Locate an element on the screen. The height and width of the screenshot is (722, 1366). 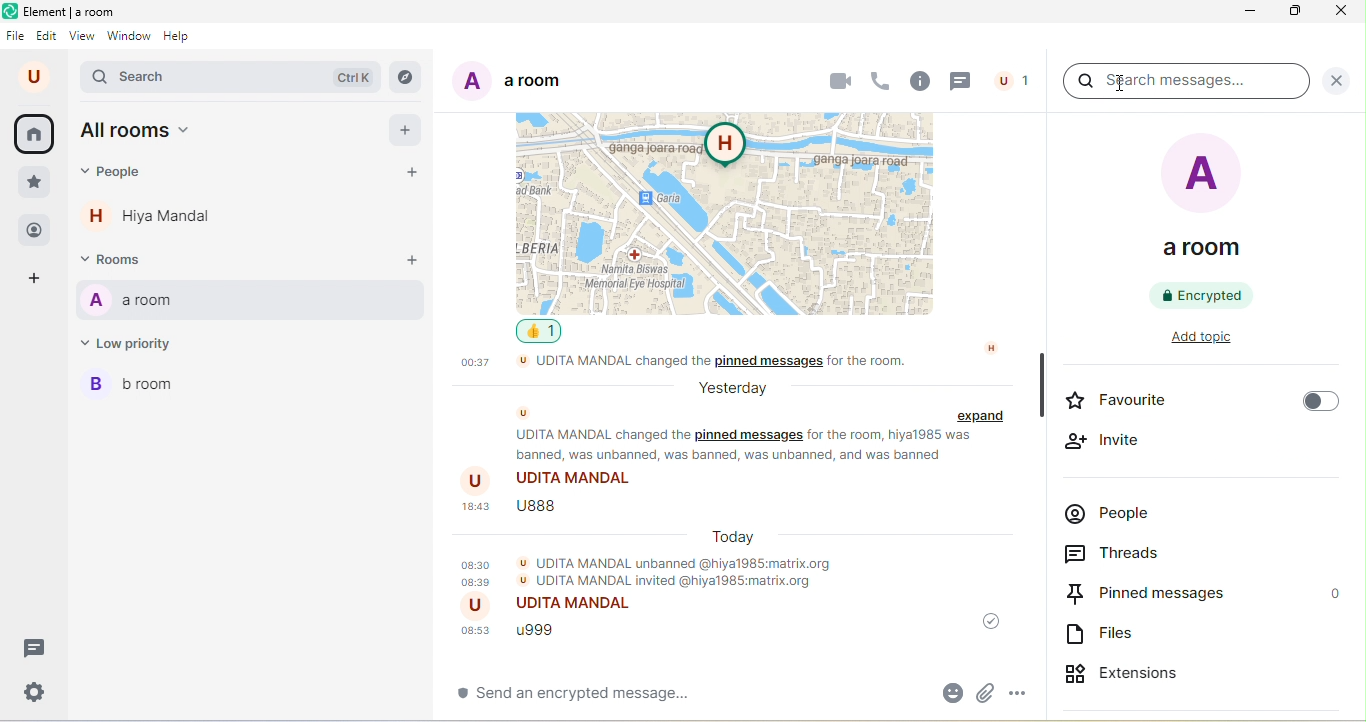
threads is located at coordinates (1130, 555).